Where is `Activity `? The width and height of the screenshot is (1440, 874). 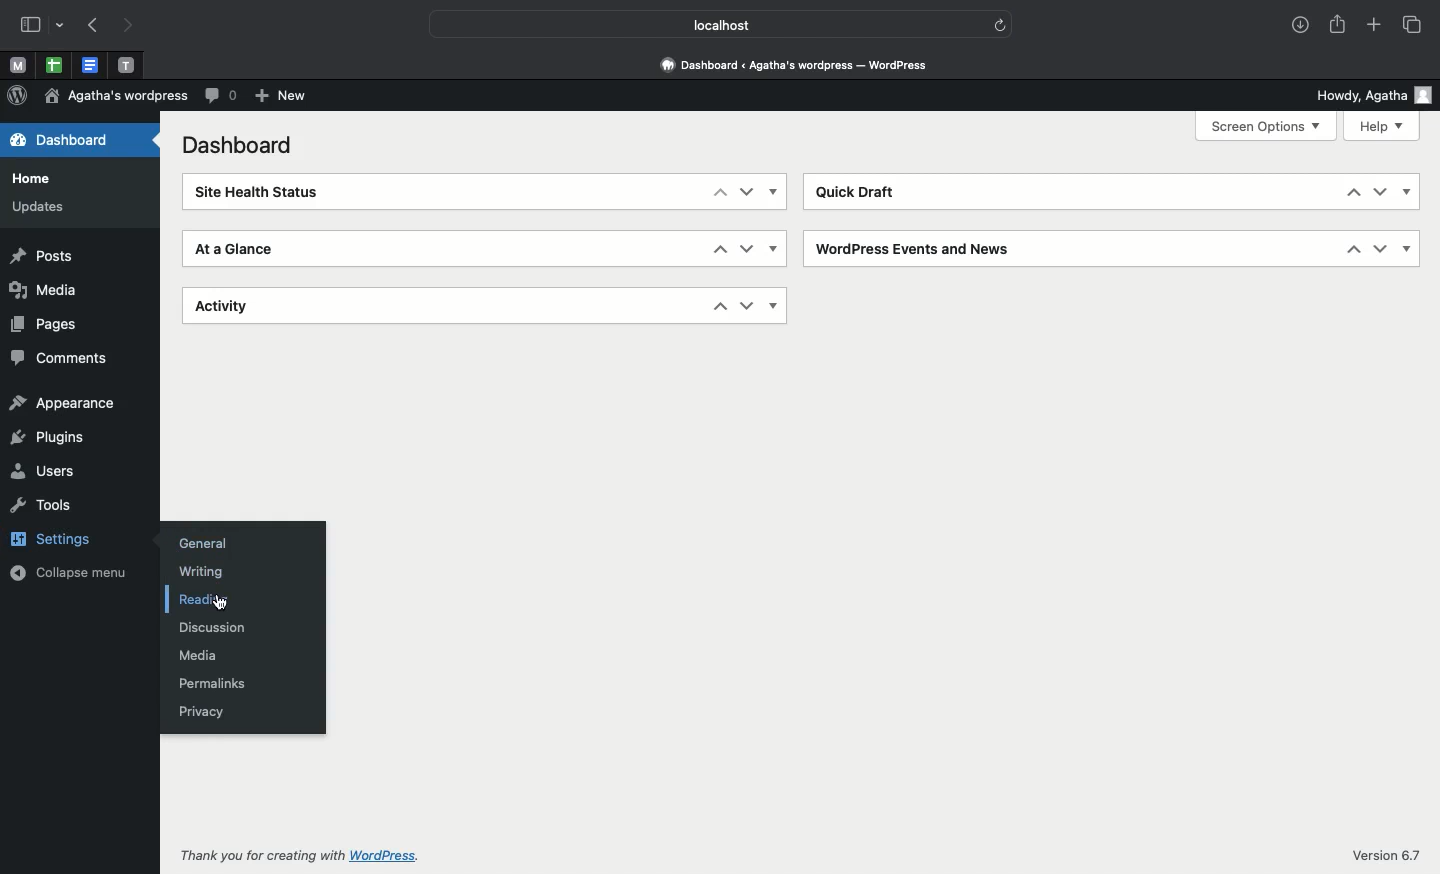
Activity  is located at coordinates (218, 307).